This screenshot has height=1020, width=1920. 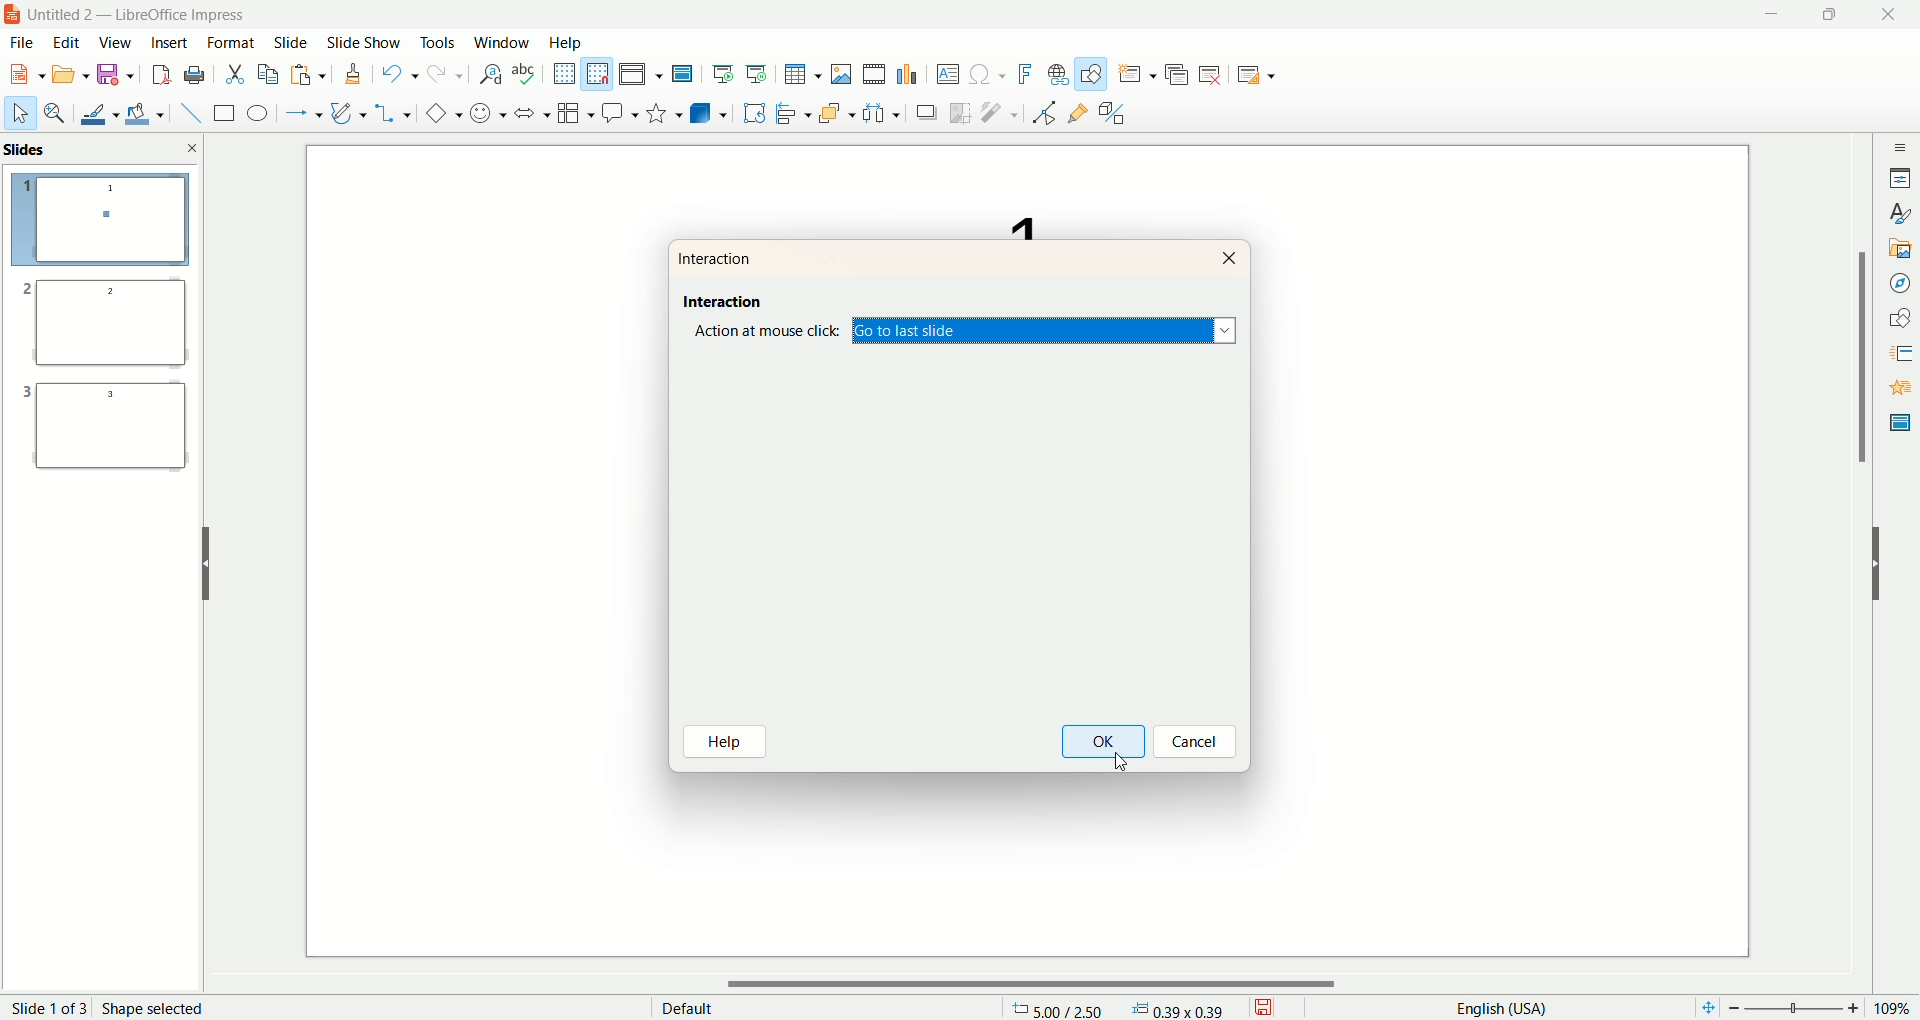 What do you see at coordinates (1043, 332) in the screenshot?
I see `go to last slide` at bounding box center [1043, 332].